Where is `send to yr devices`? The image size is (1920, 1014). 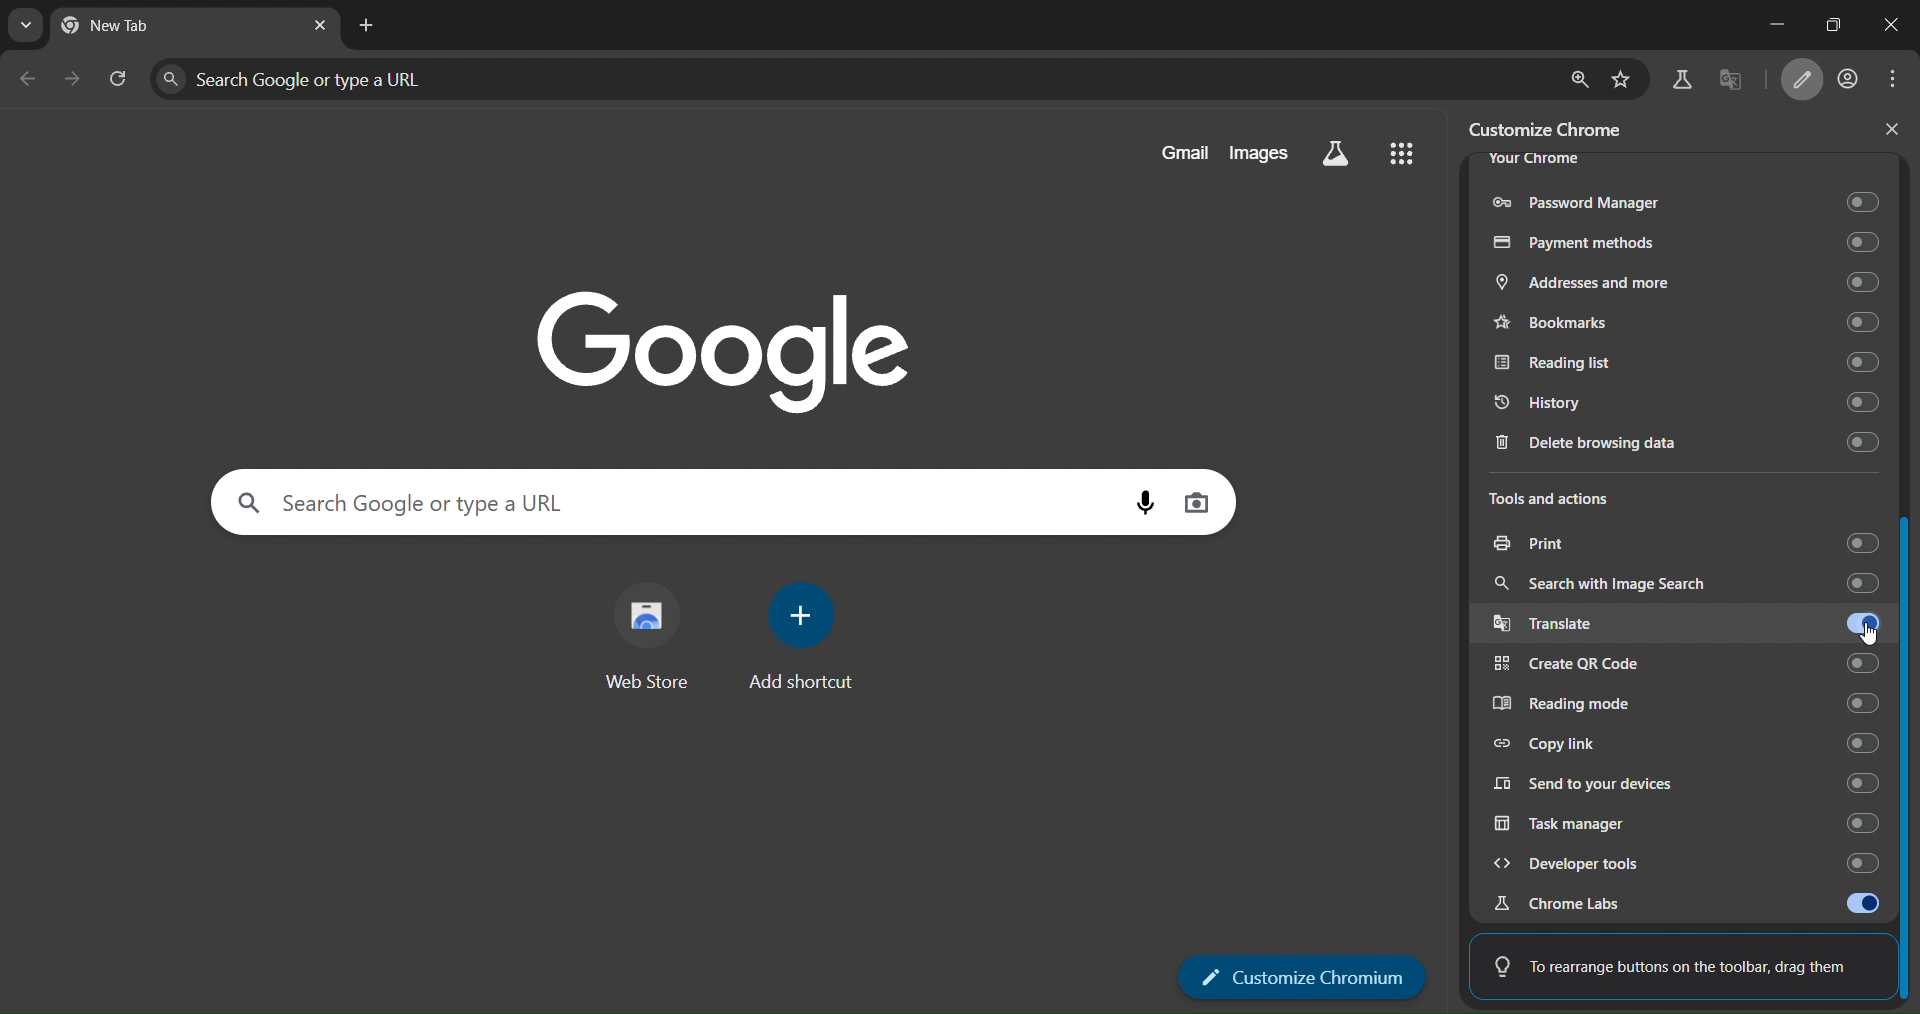
send to yr devices is located at coordinates (1681, 784).